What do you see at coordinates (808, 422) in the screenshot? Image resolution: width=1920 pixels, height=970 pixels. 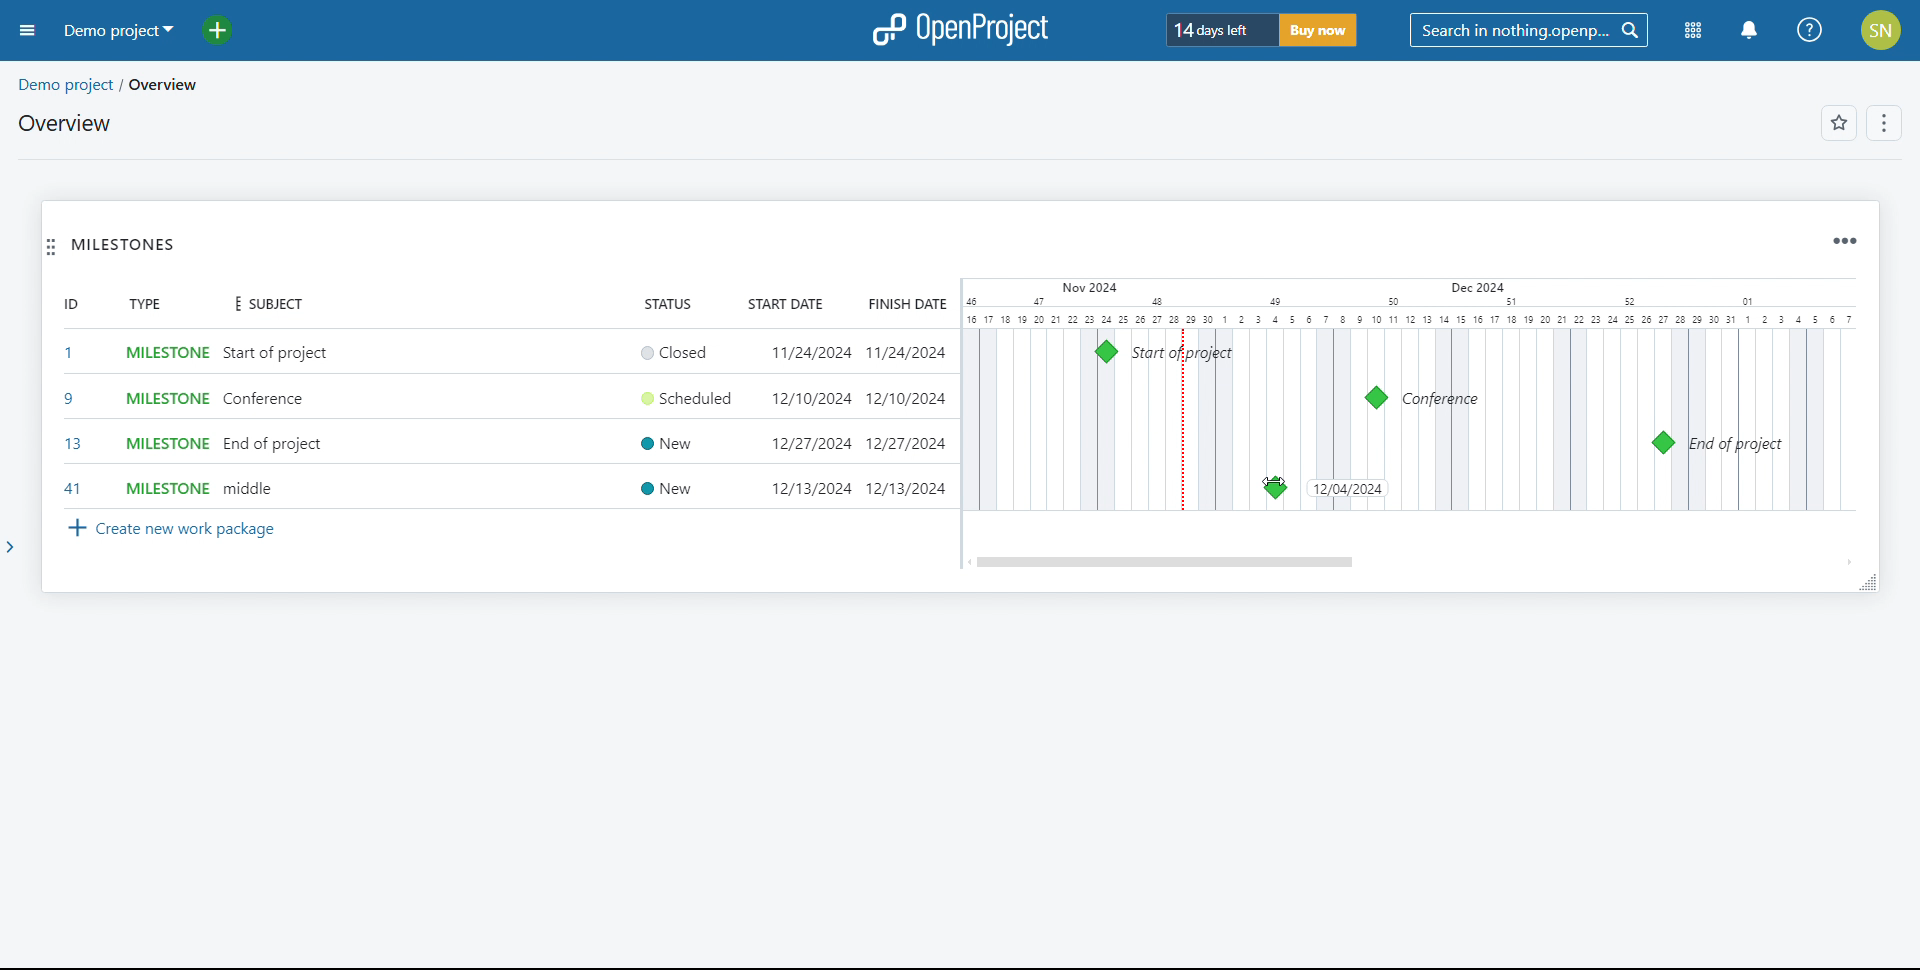 I see `set start date` at bounding box center [808, 422].